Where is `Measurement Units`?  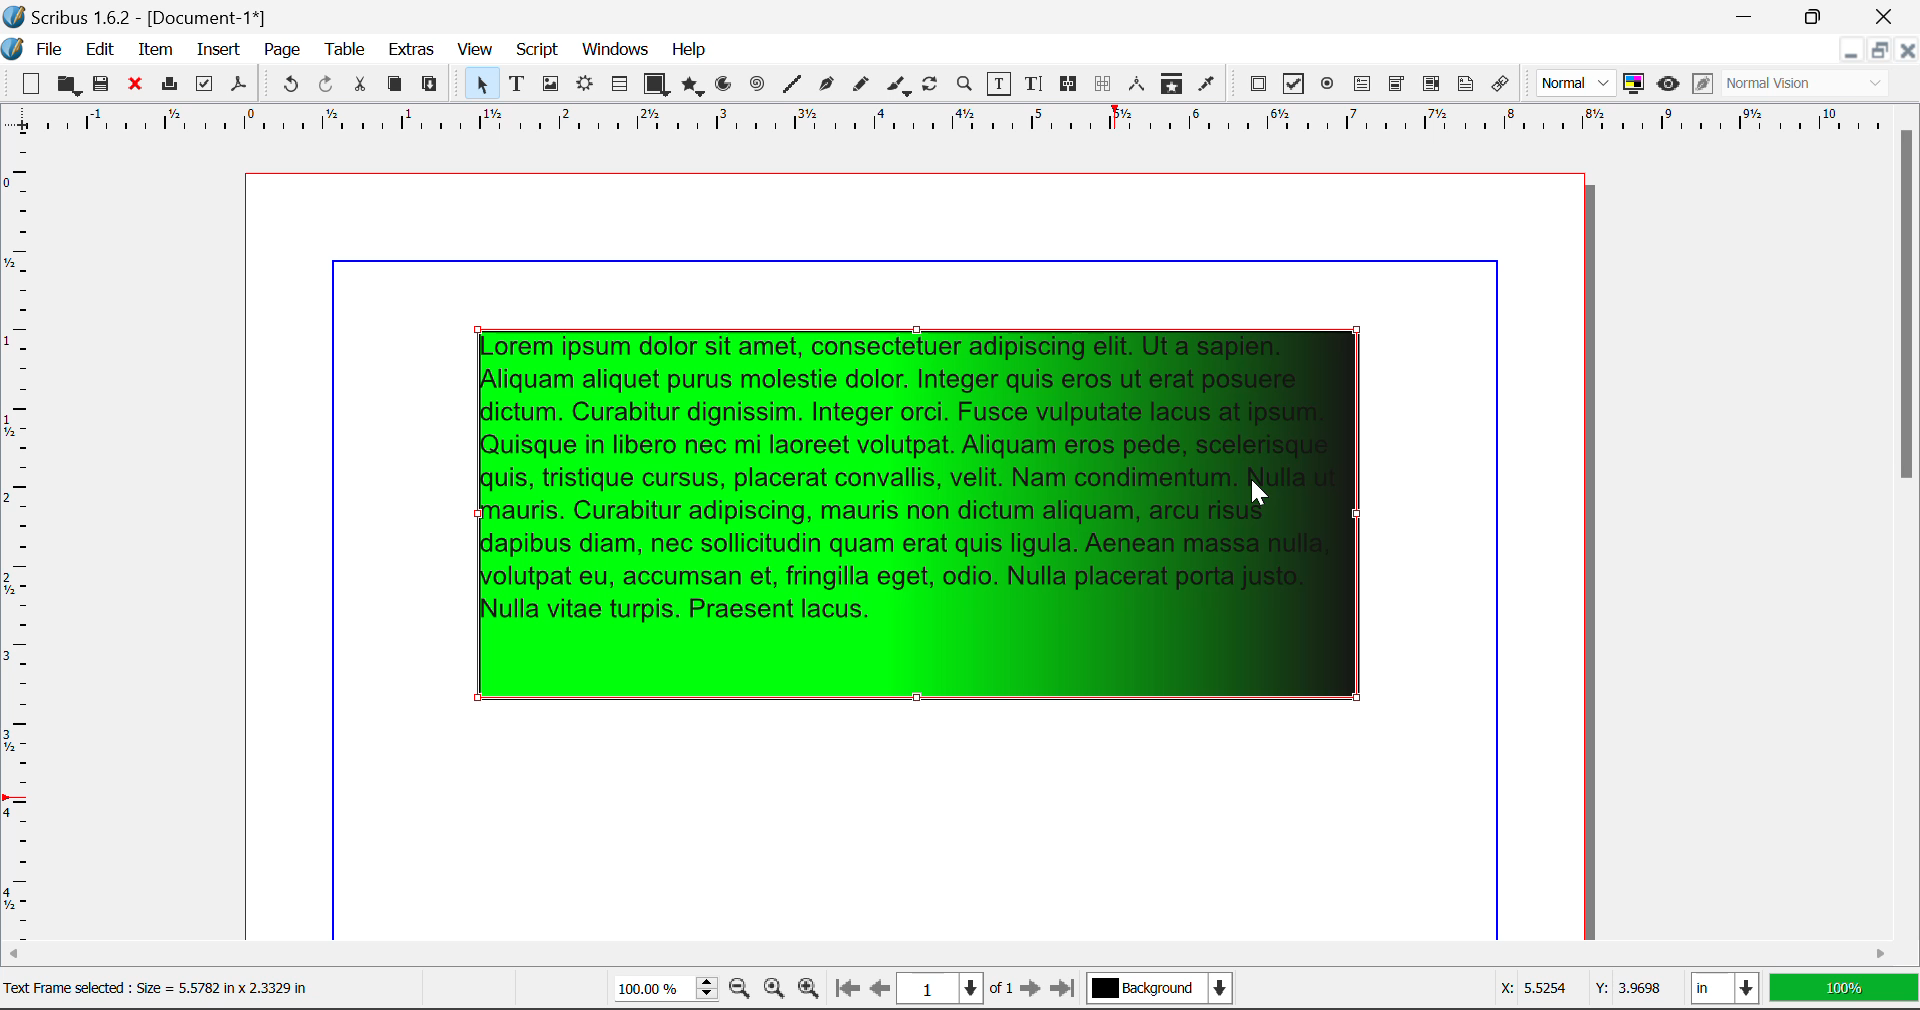
Measurement Units is located at coordinates (1727, 991).